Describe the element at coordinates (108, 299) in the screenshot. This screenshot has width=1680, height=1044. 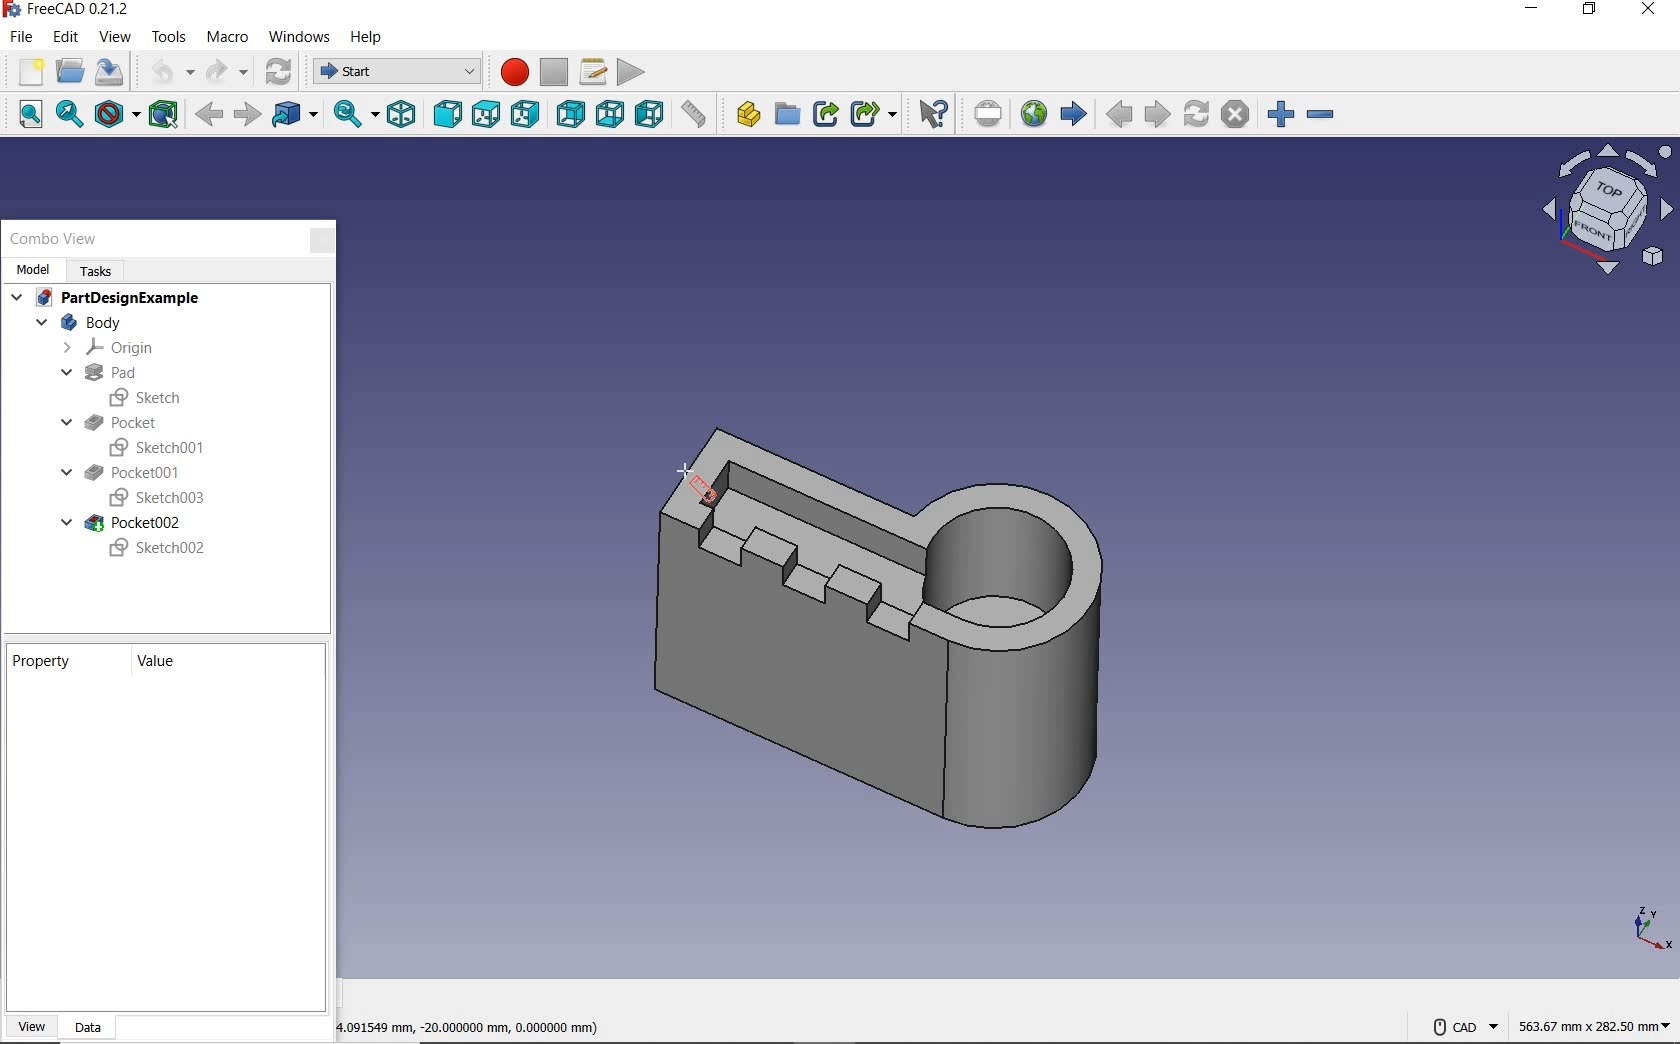
I see `PARTDESIGNEXAMPLE` at that location.